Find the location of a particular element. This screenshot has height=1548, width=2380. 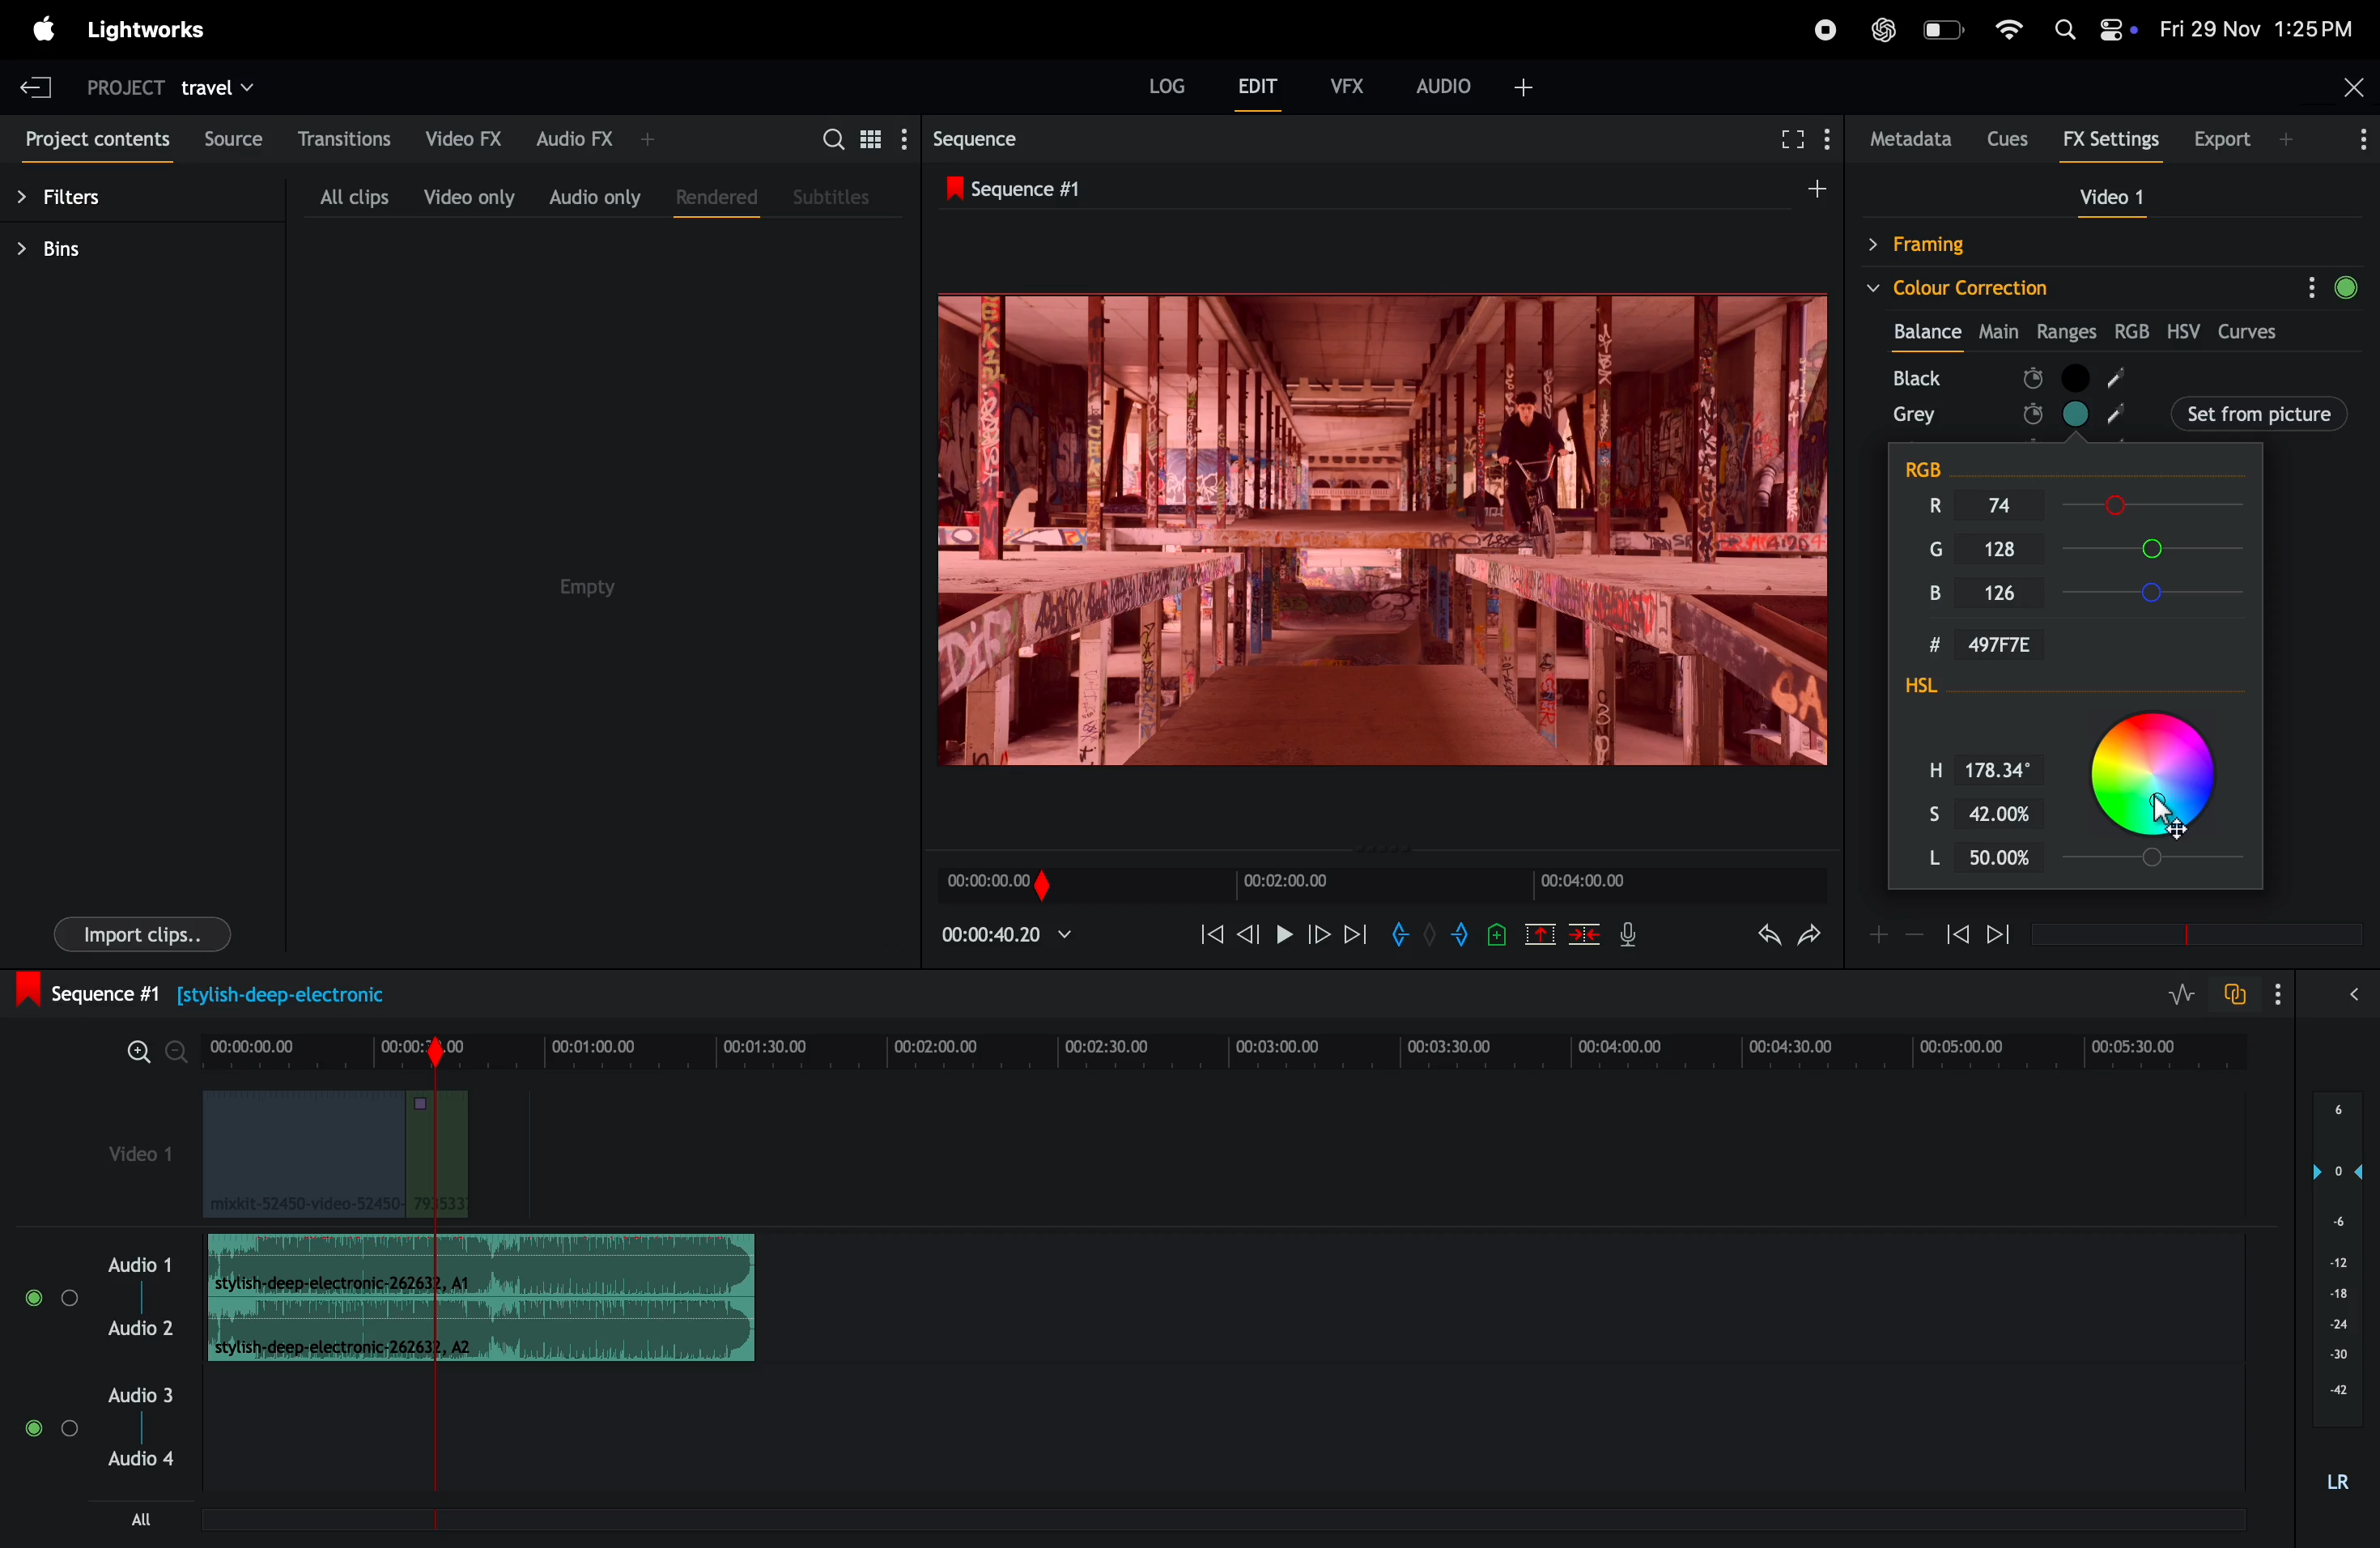

zoom in zoom out is located at coordinates (1894, 934).